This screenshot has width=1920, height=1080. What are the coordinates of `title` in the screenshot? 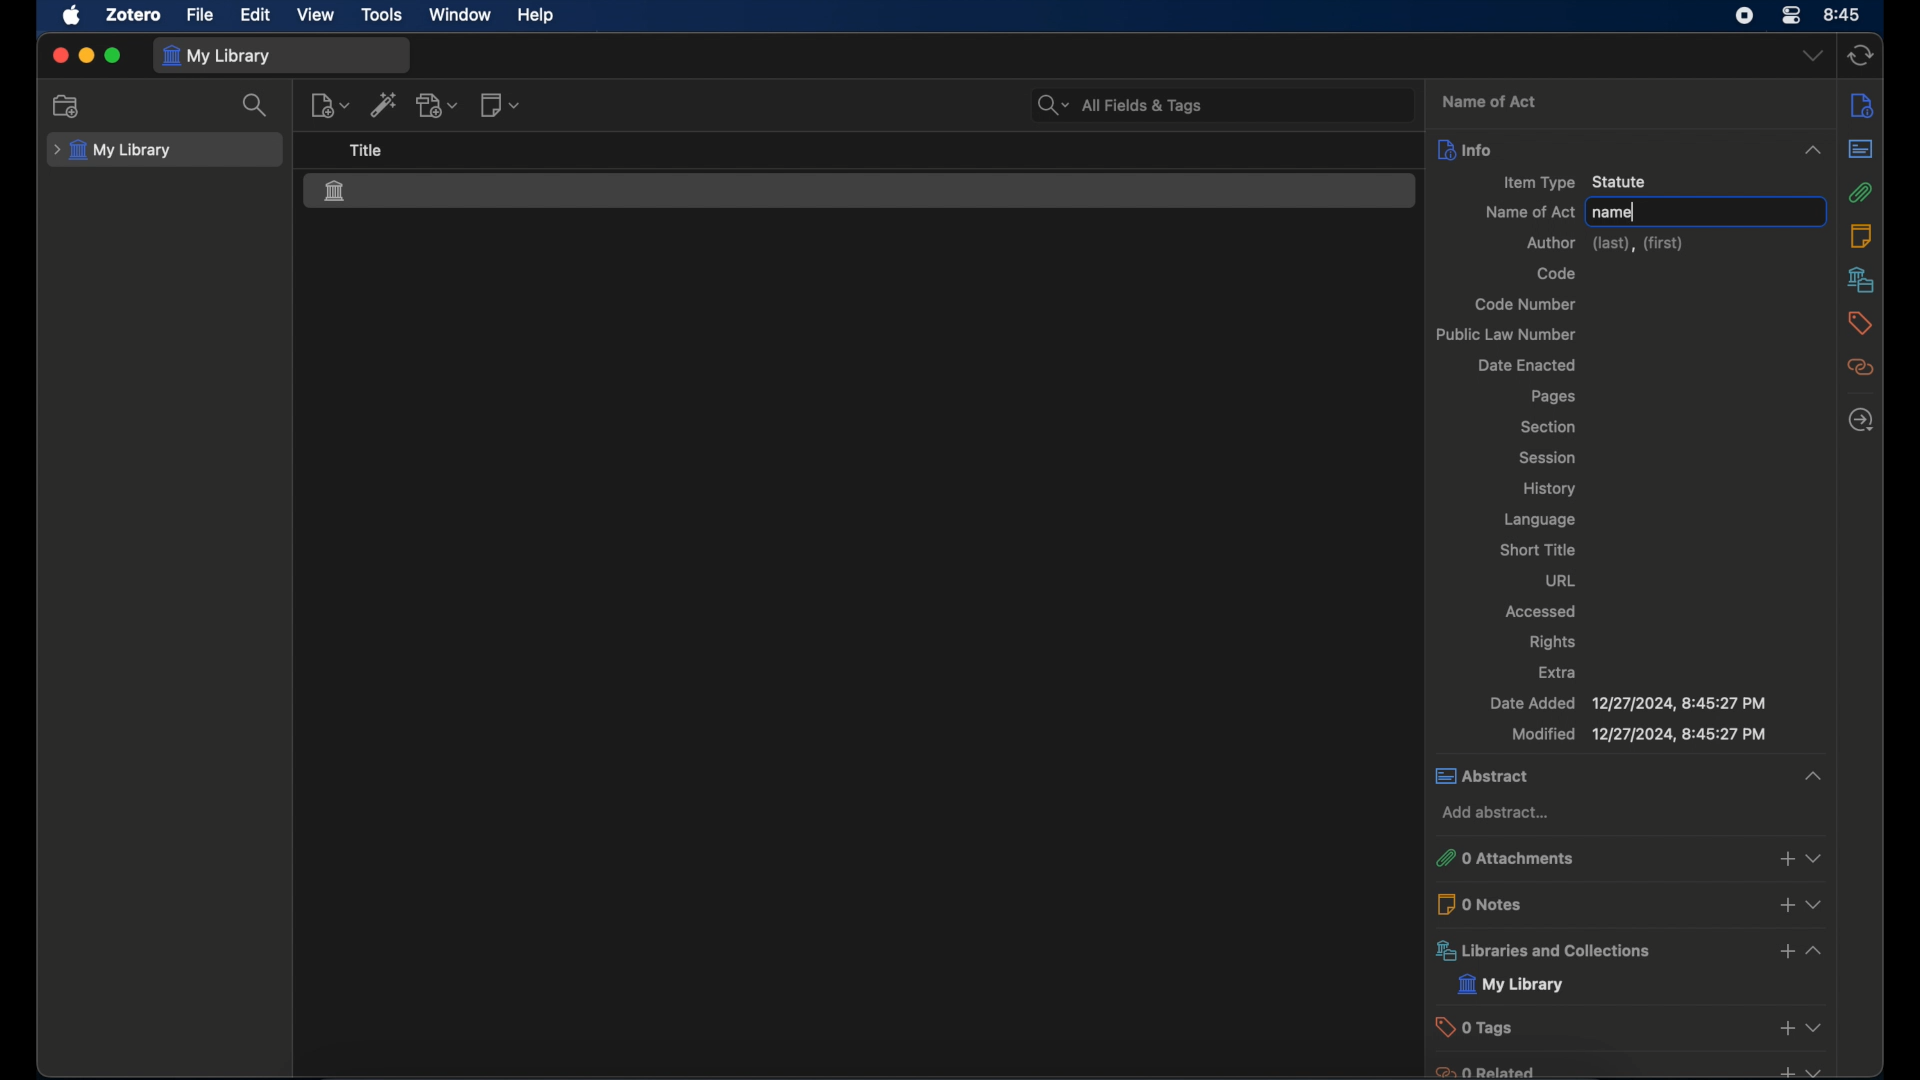 It's located at (368, 151).